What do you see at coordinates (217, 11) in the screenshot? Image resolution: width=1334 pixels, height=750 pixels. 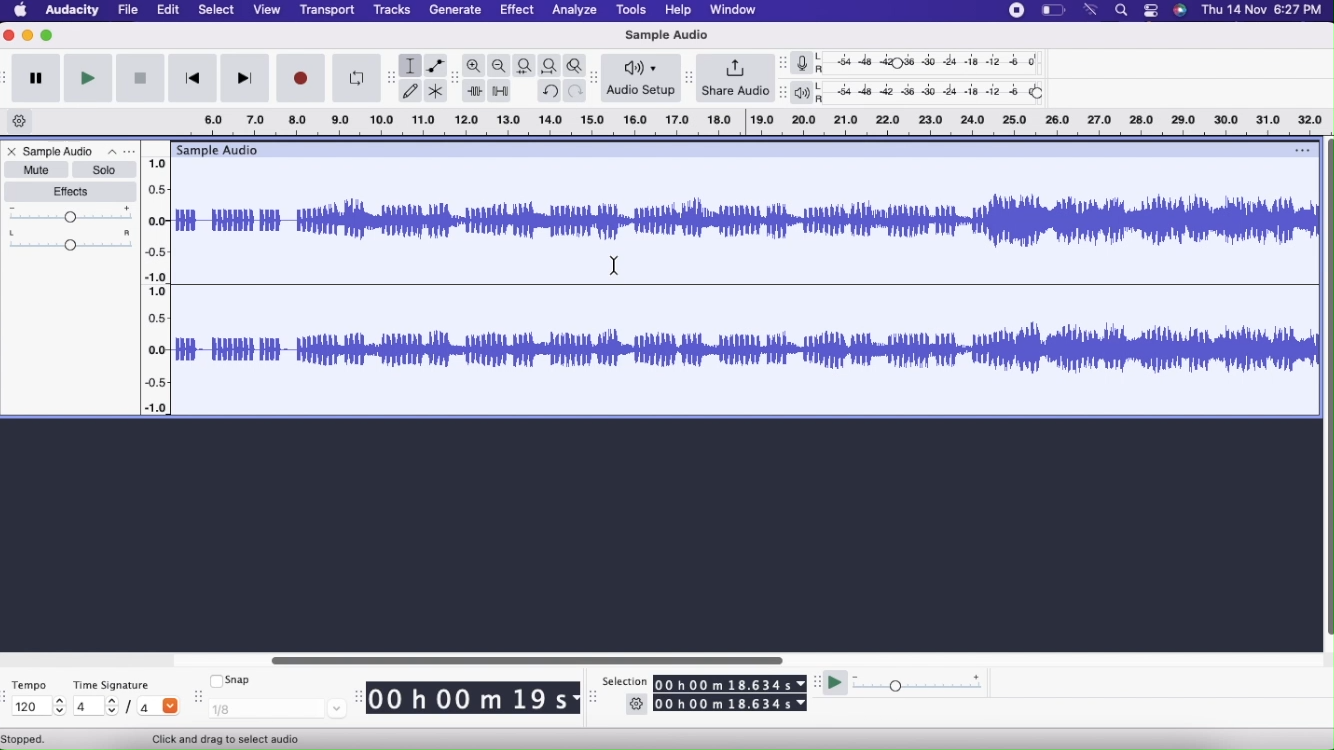 I see `Select` at bounding box center [217, 11].